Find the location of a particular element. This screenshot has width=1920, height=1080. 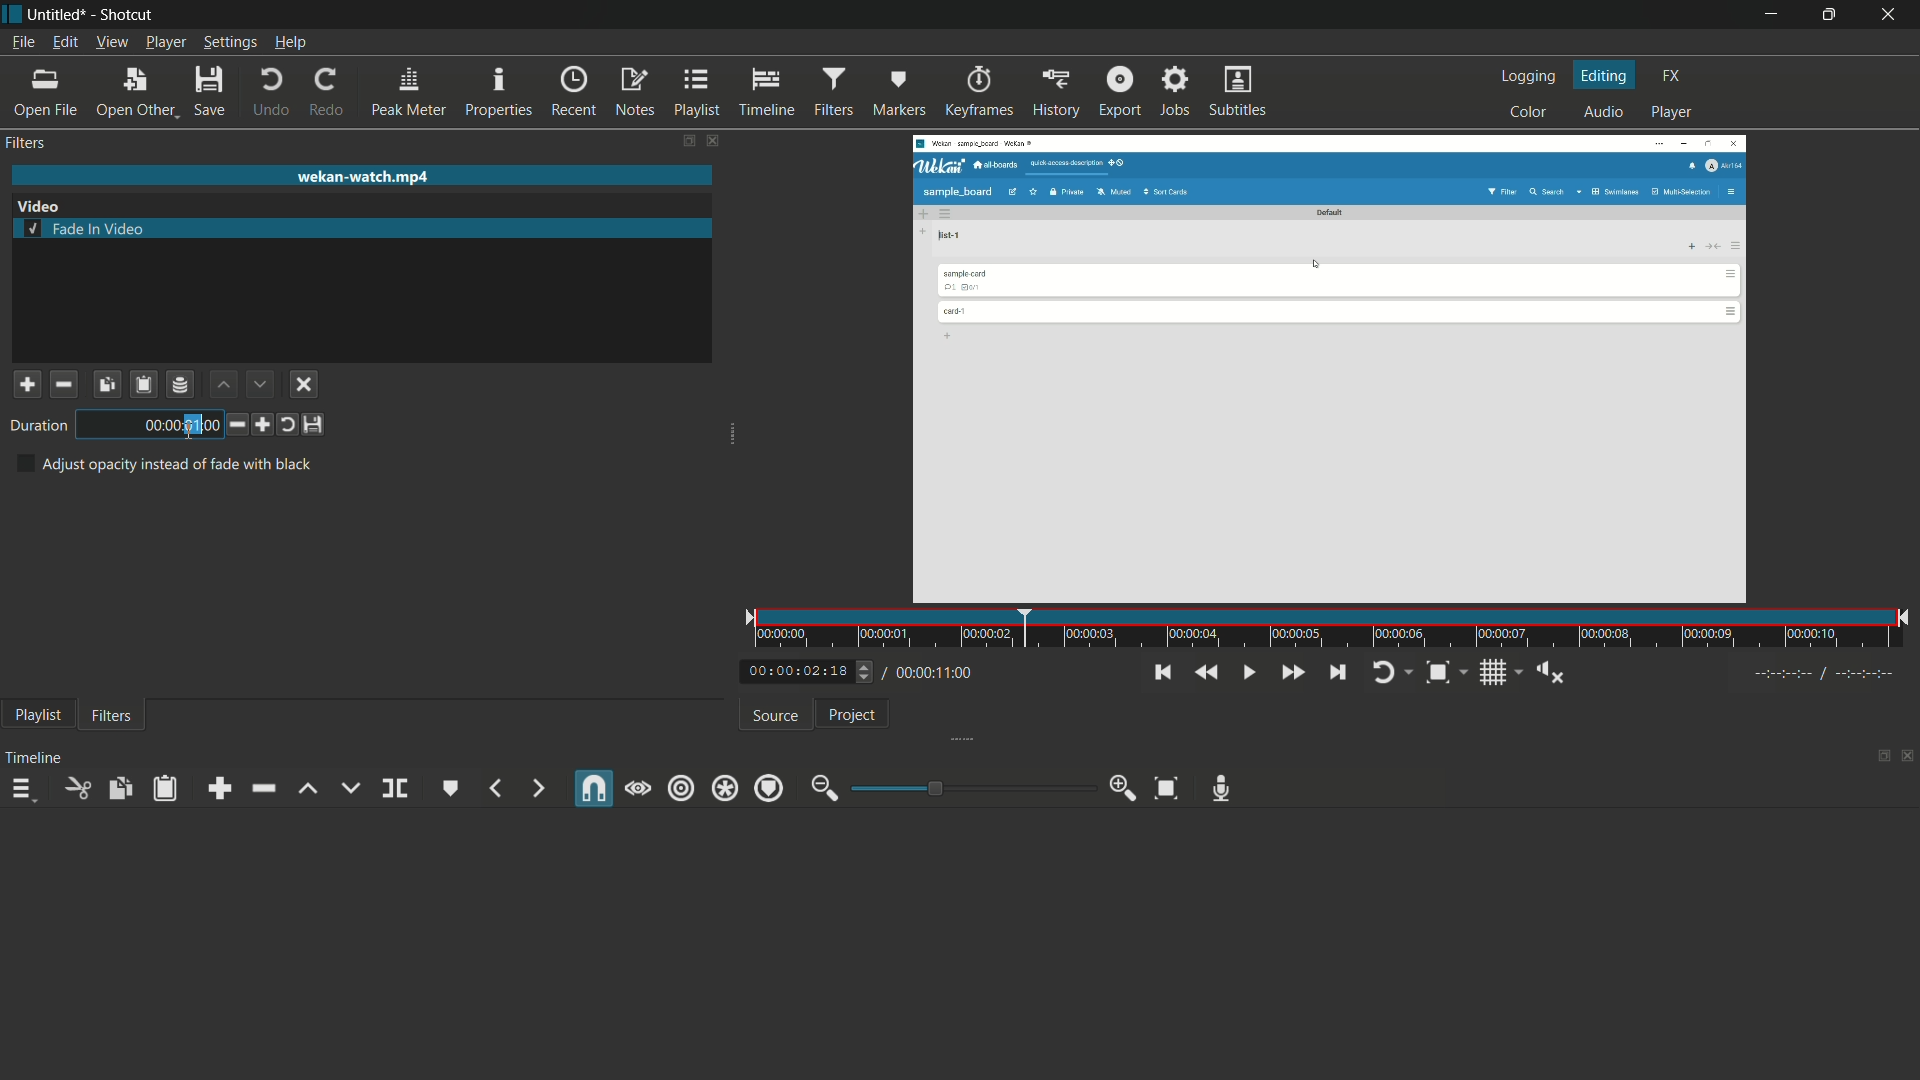

copy checked filter is located at coordinates (106, 383).